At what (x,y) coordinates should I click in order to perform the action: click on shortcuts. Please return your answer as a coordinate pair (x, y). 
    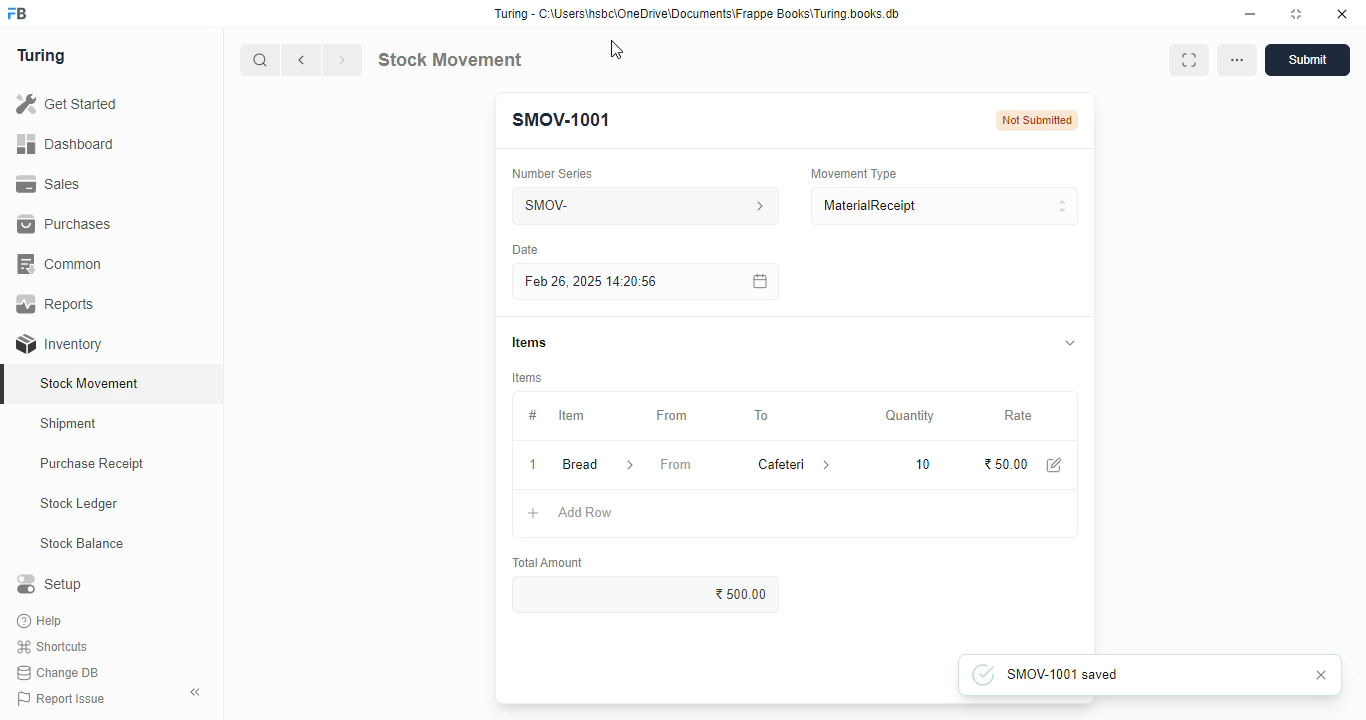
    Looking at the image, I should click on (52, 647).